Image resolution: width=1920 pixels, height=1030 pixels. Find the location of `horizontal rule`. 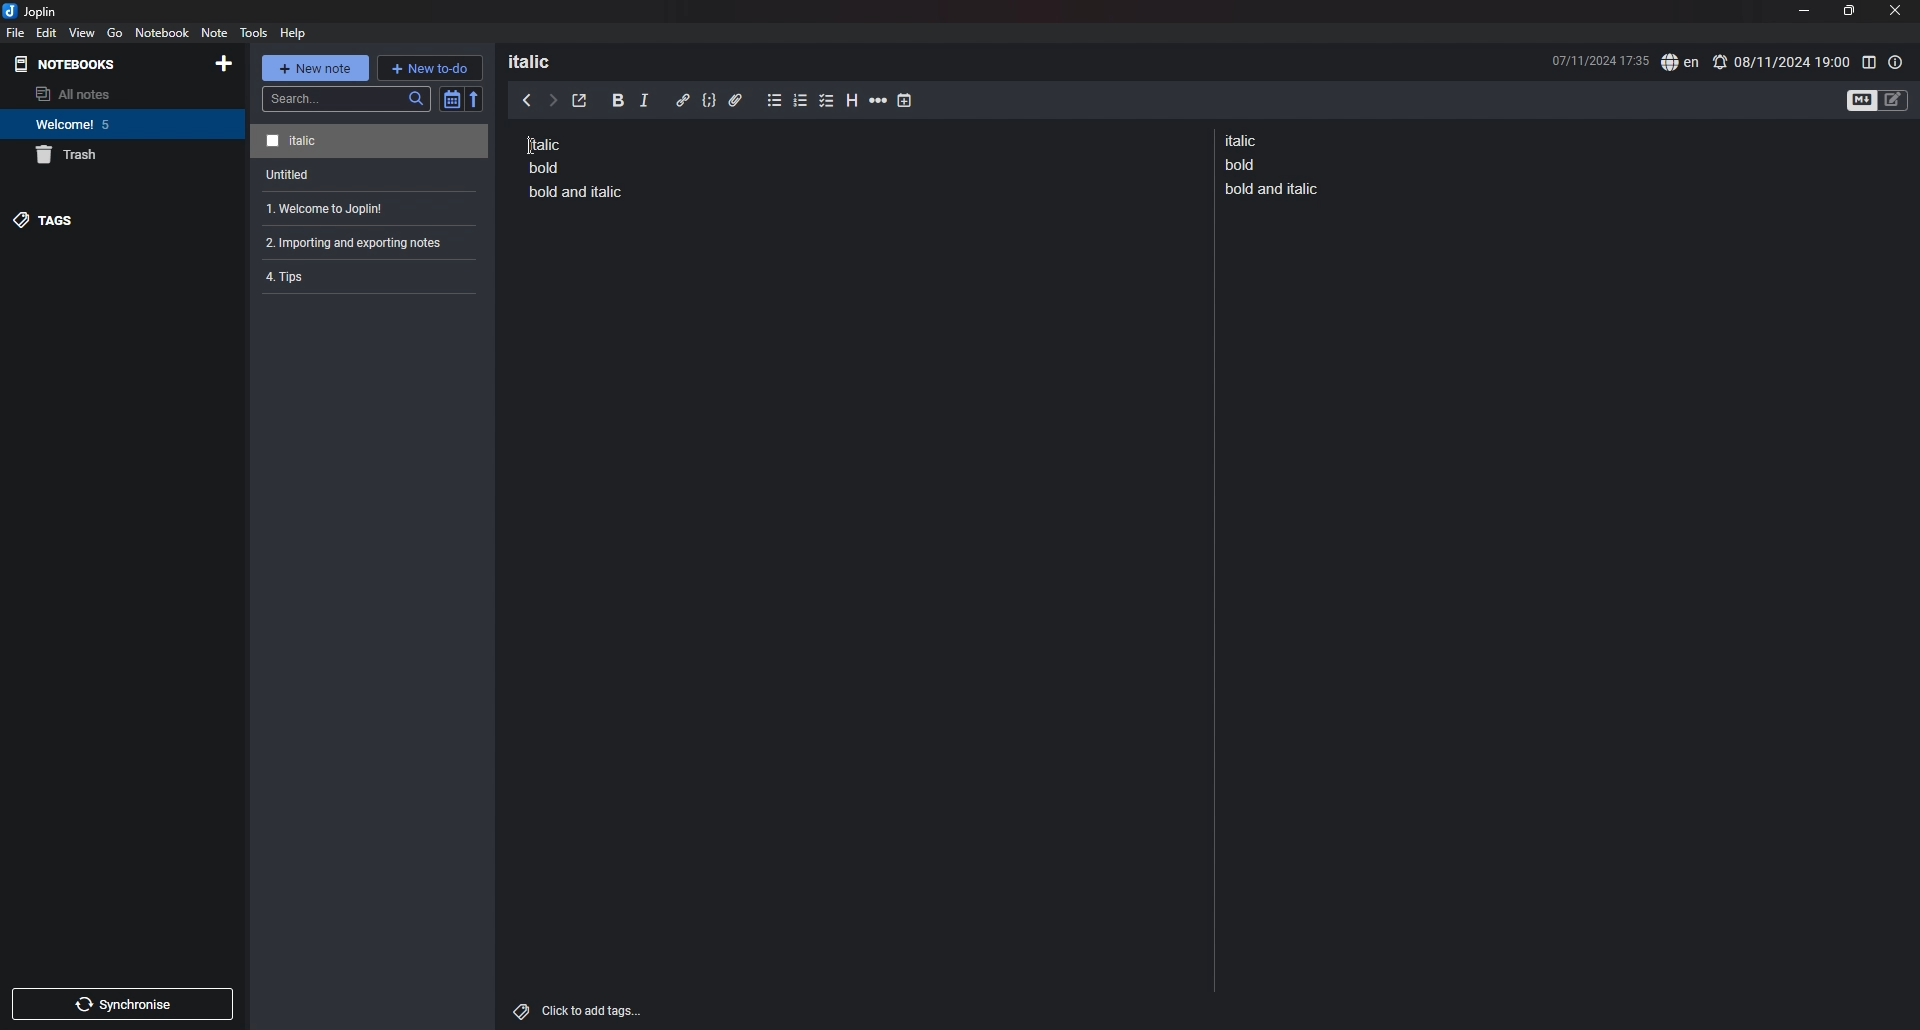

horizontal rule is located at coordinates (878, 103).